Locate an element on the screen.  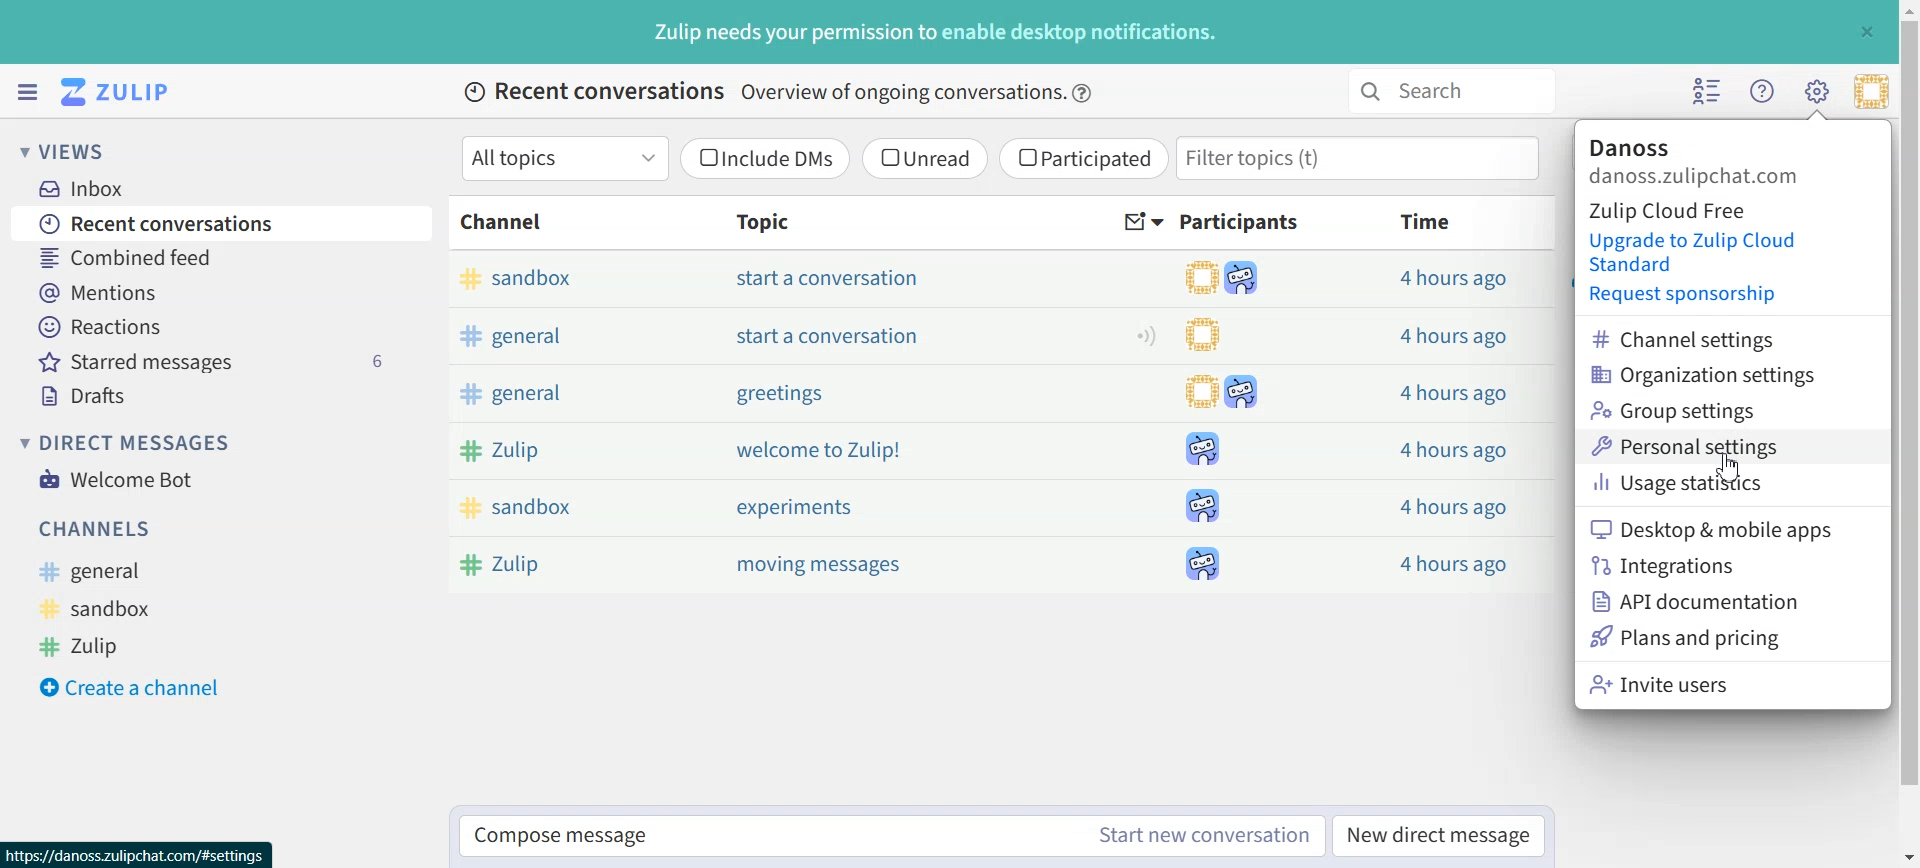
Desktop & mobile apps is located at coordinates (1710, 527).